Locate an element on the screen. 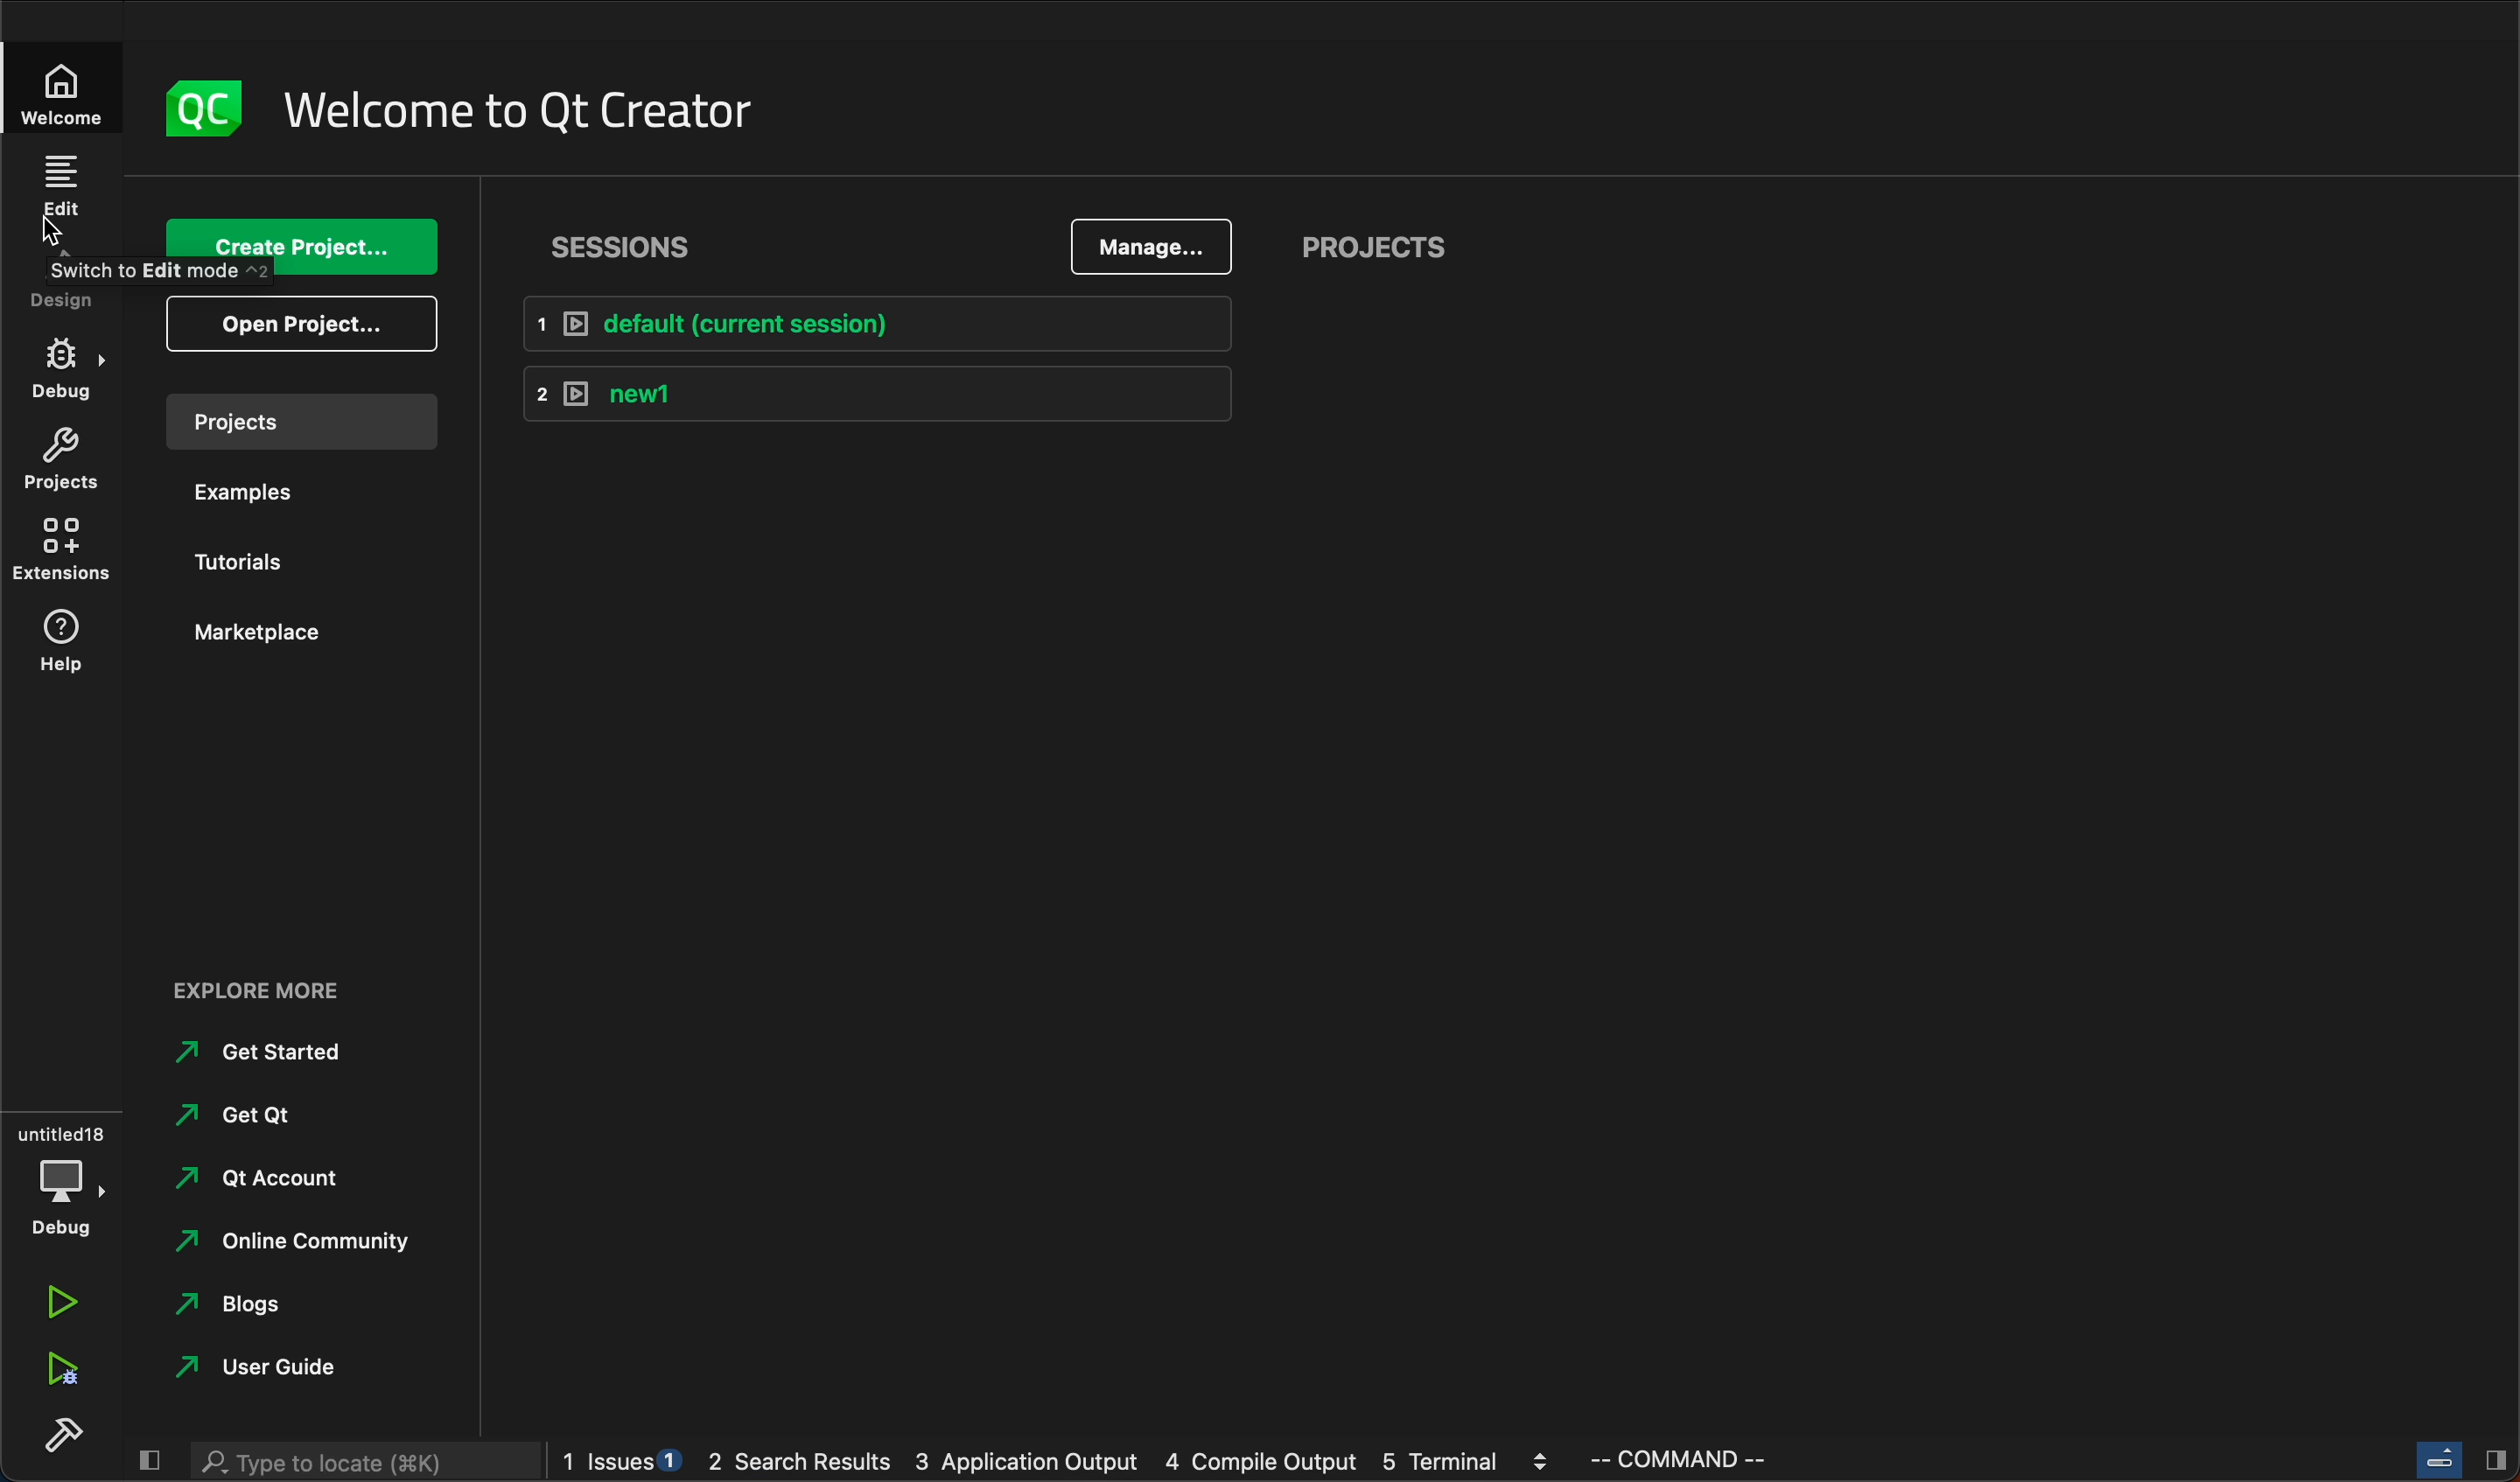 This screenshot has height=1482, width=2520. help is located at coordinates (64, 643).